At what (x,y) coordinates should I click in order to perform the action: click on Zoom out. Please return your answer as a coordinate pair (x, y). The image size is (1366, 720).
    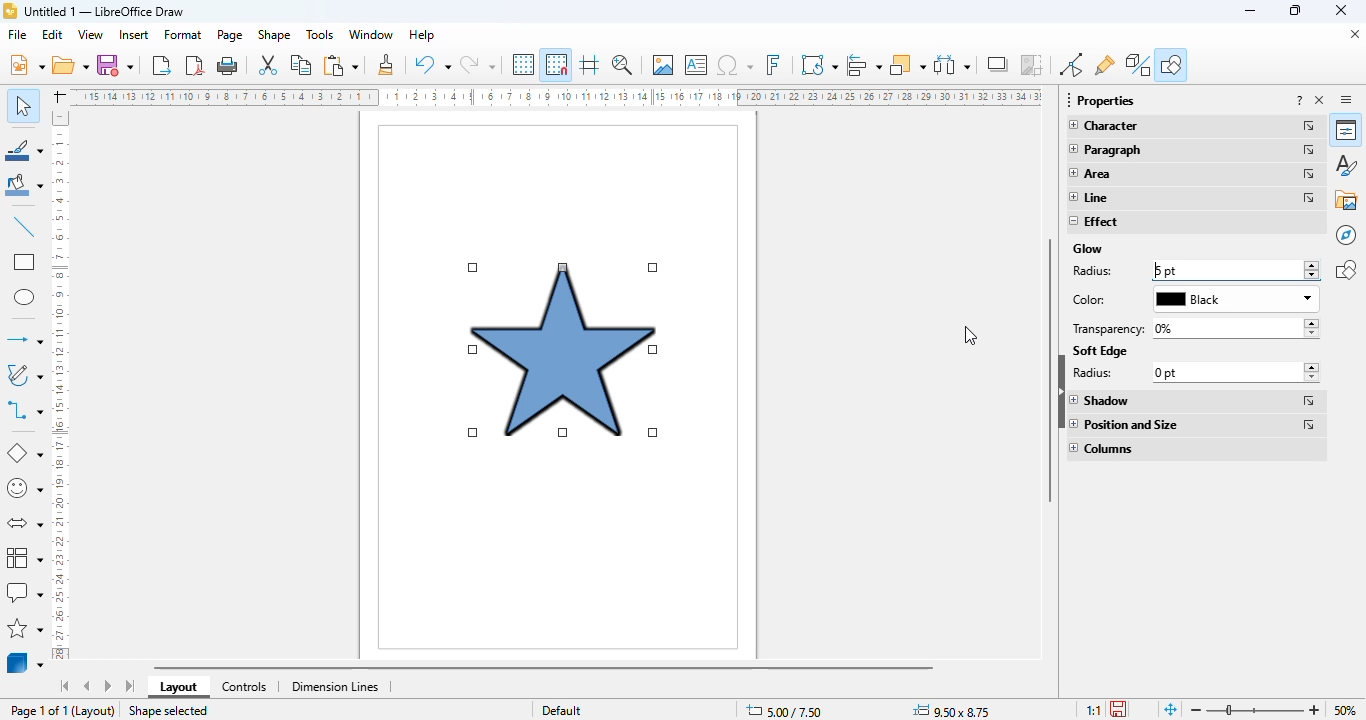
    Looking at the image, I should click on (1197, 710).